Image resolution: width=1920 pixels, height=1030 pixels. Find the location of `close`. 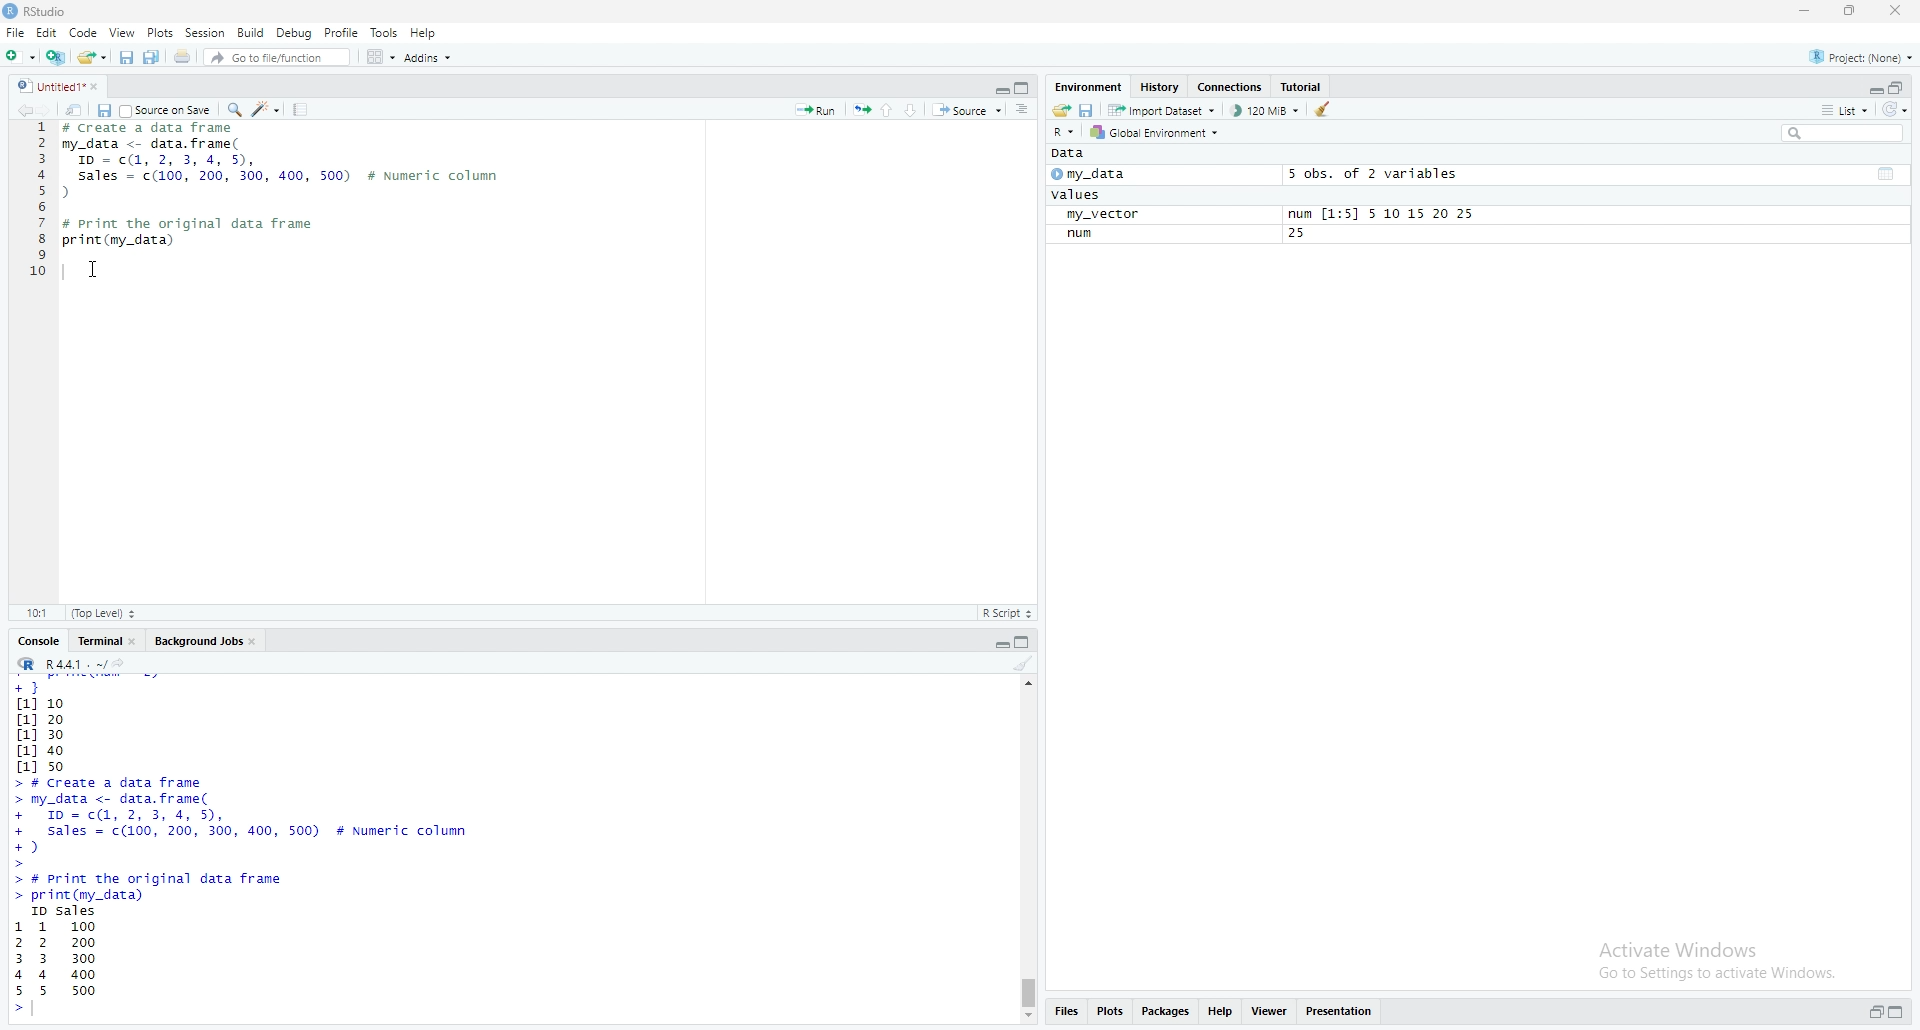

close is located at coordinates (261, 644).